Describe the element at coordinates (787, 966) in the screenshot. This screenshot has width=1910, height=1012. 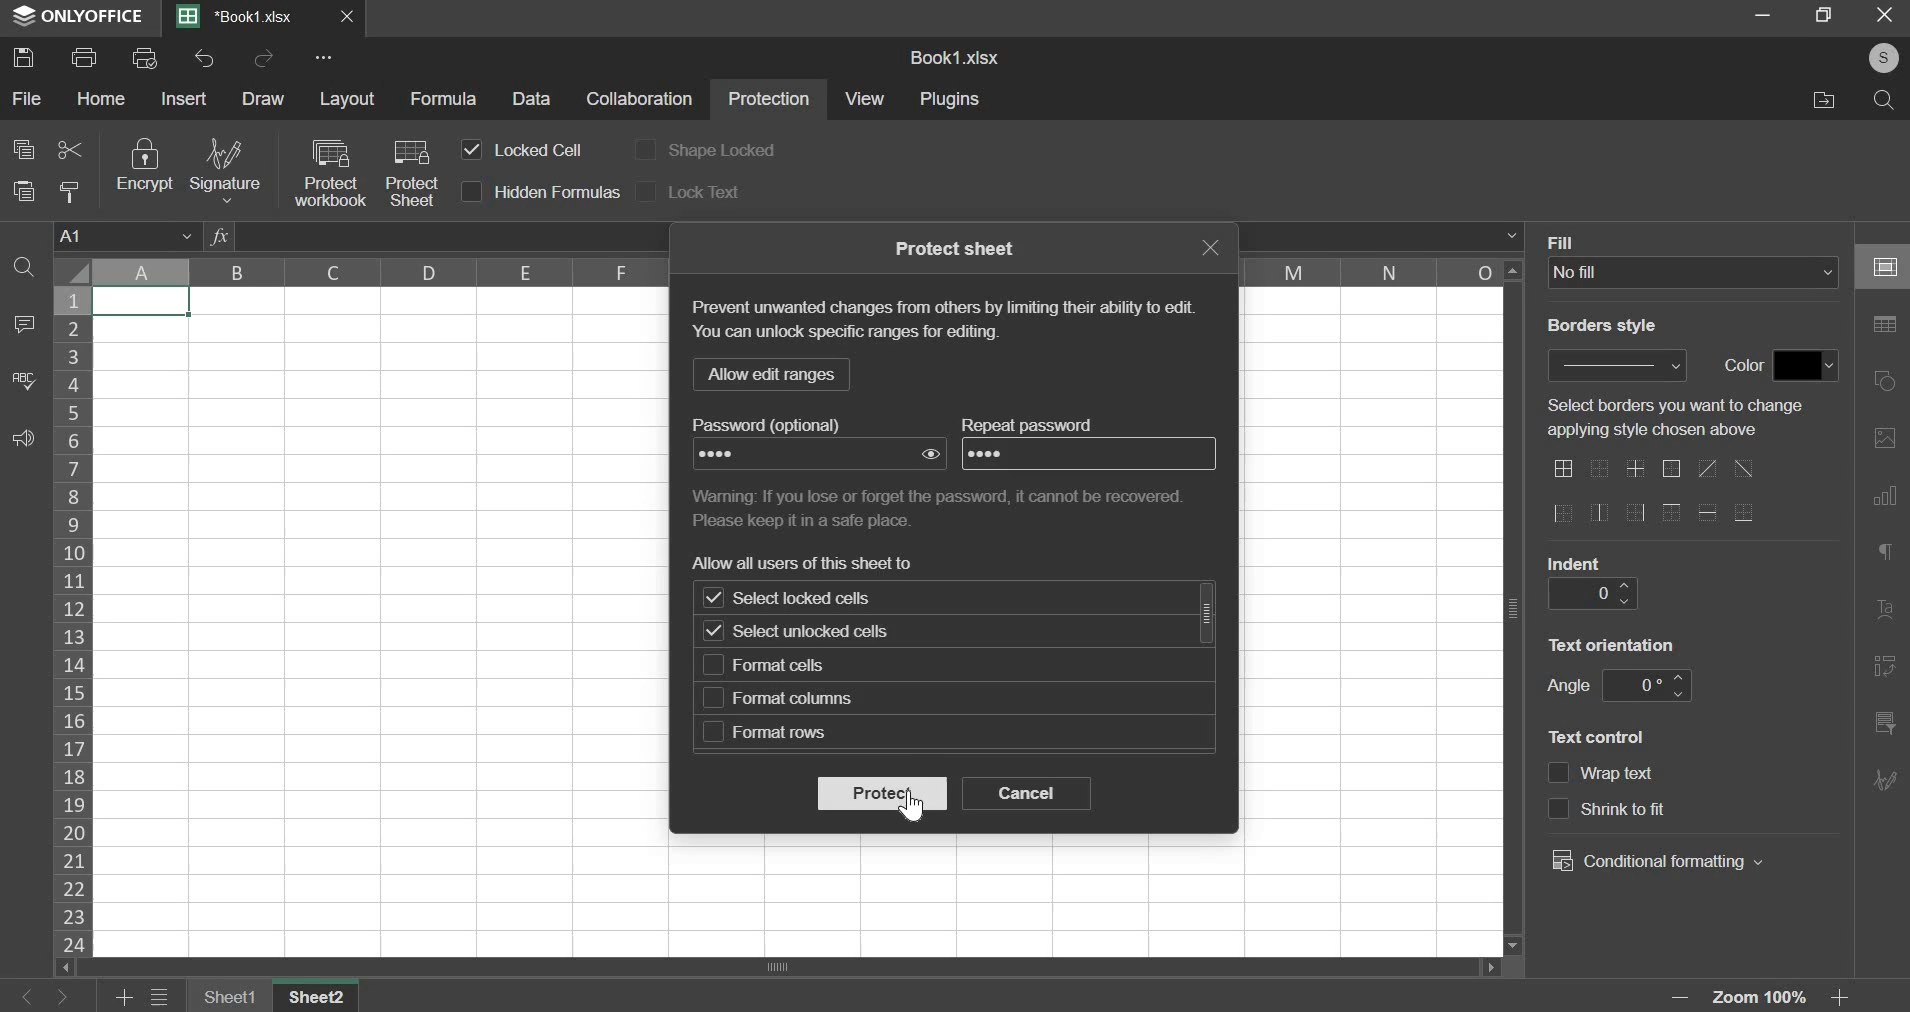
I see `scrollbar` at that location.